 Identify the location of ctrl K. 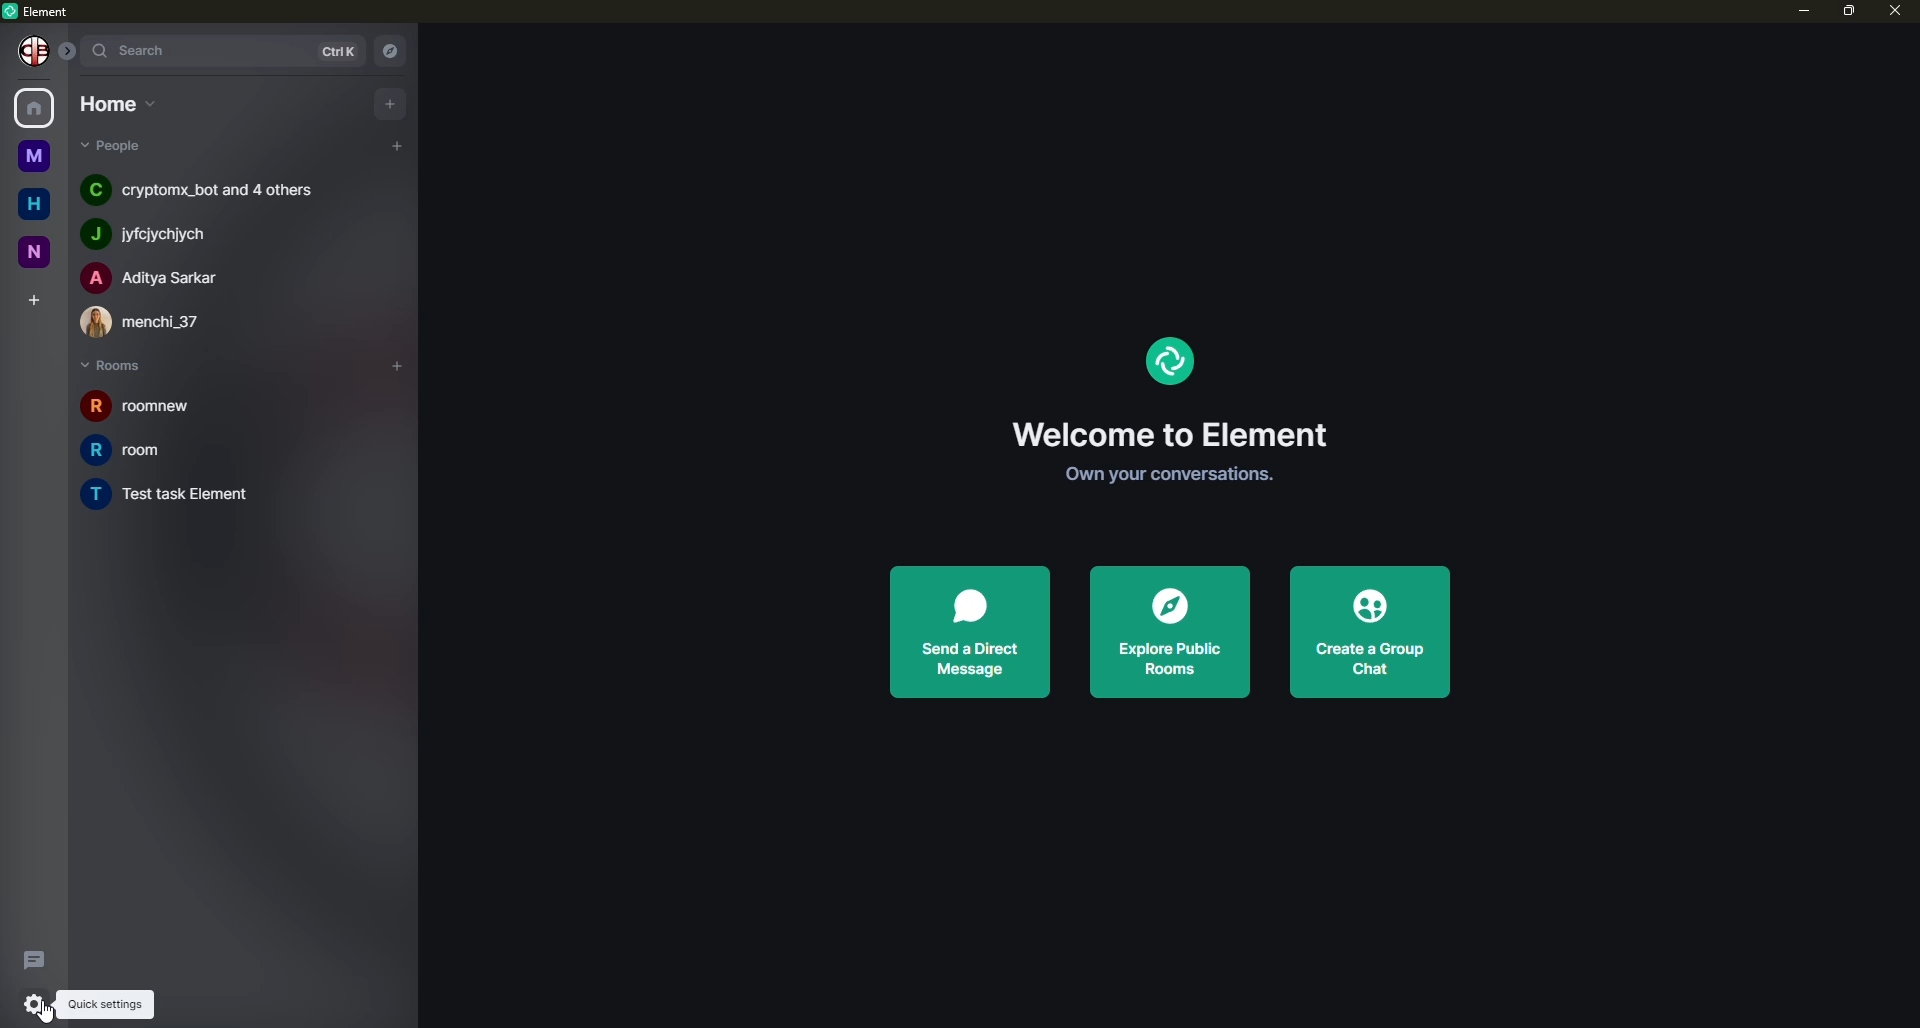
(331, 50).